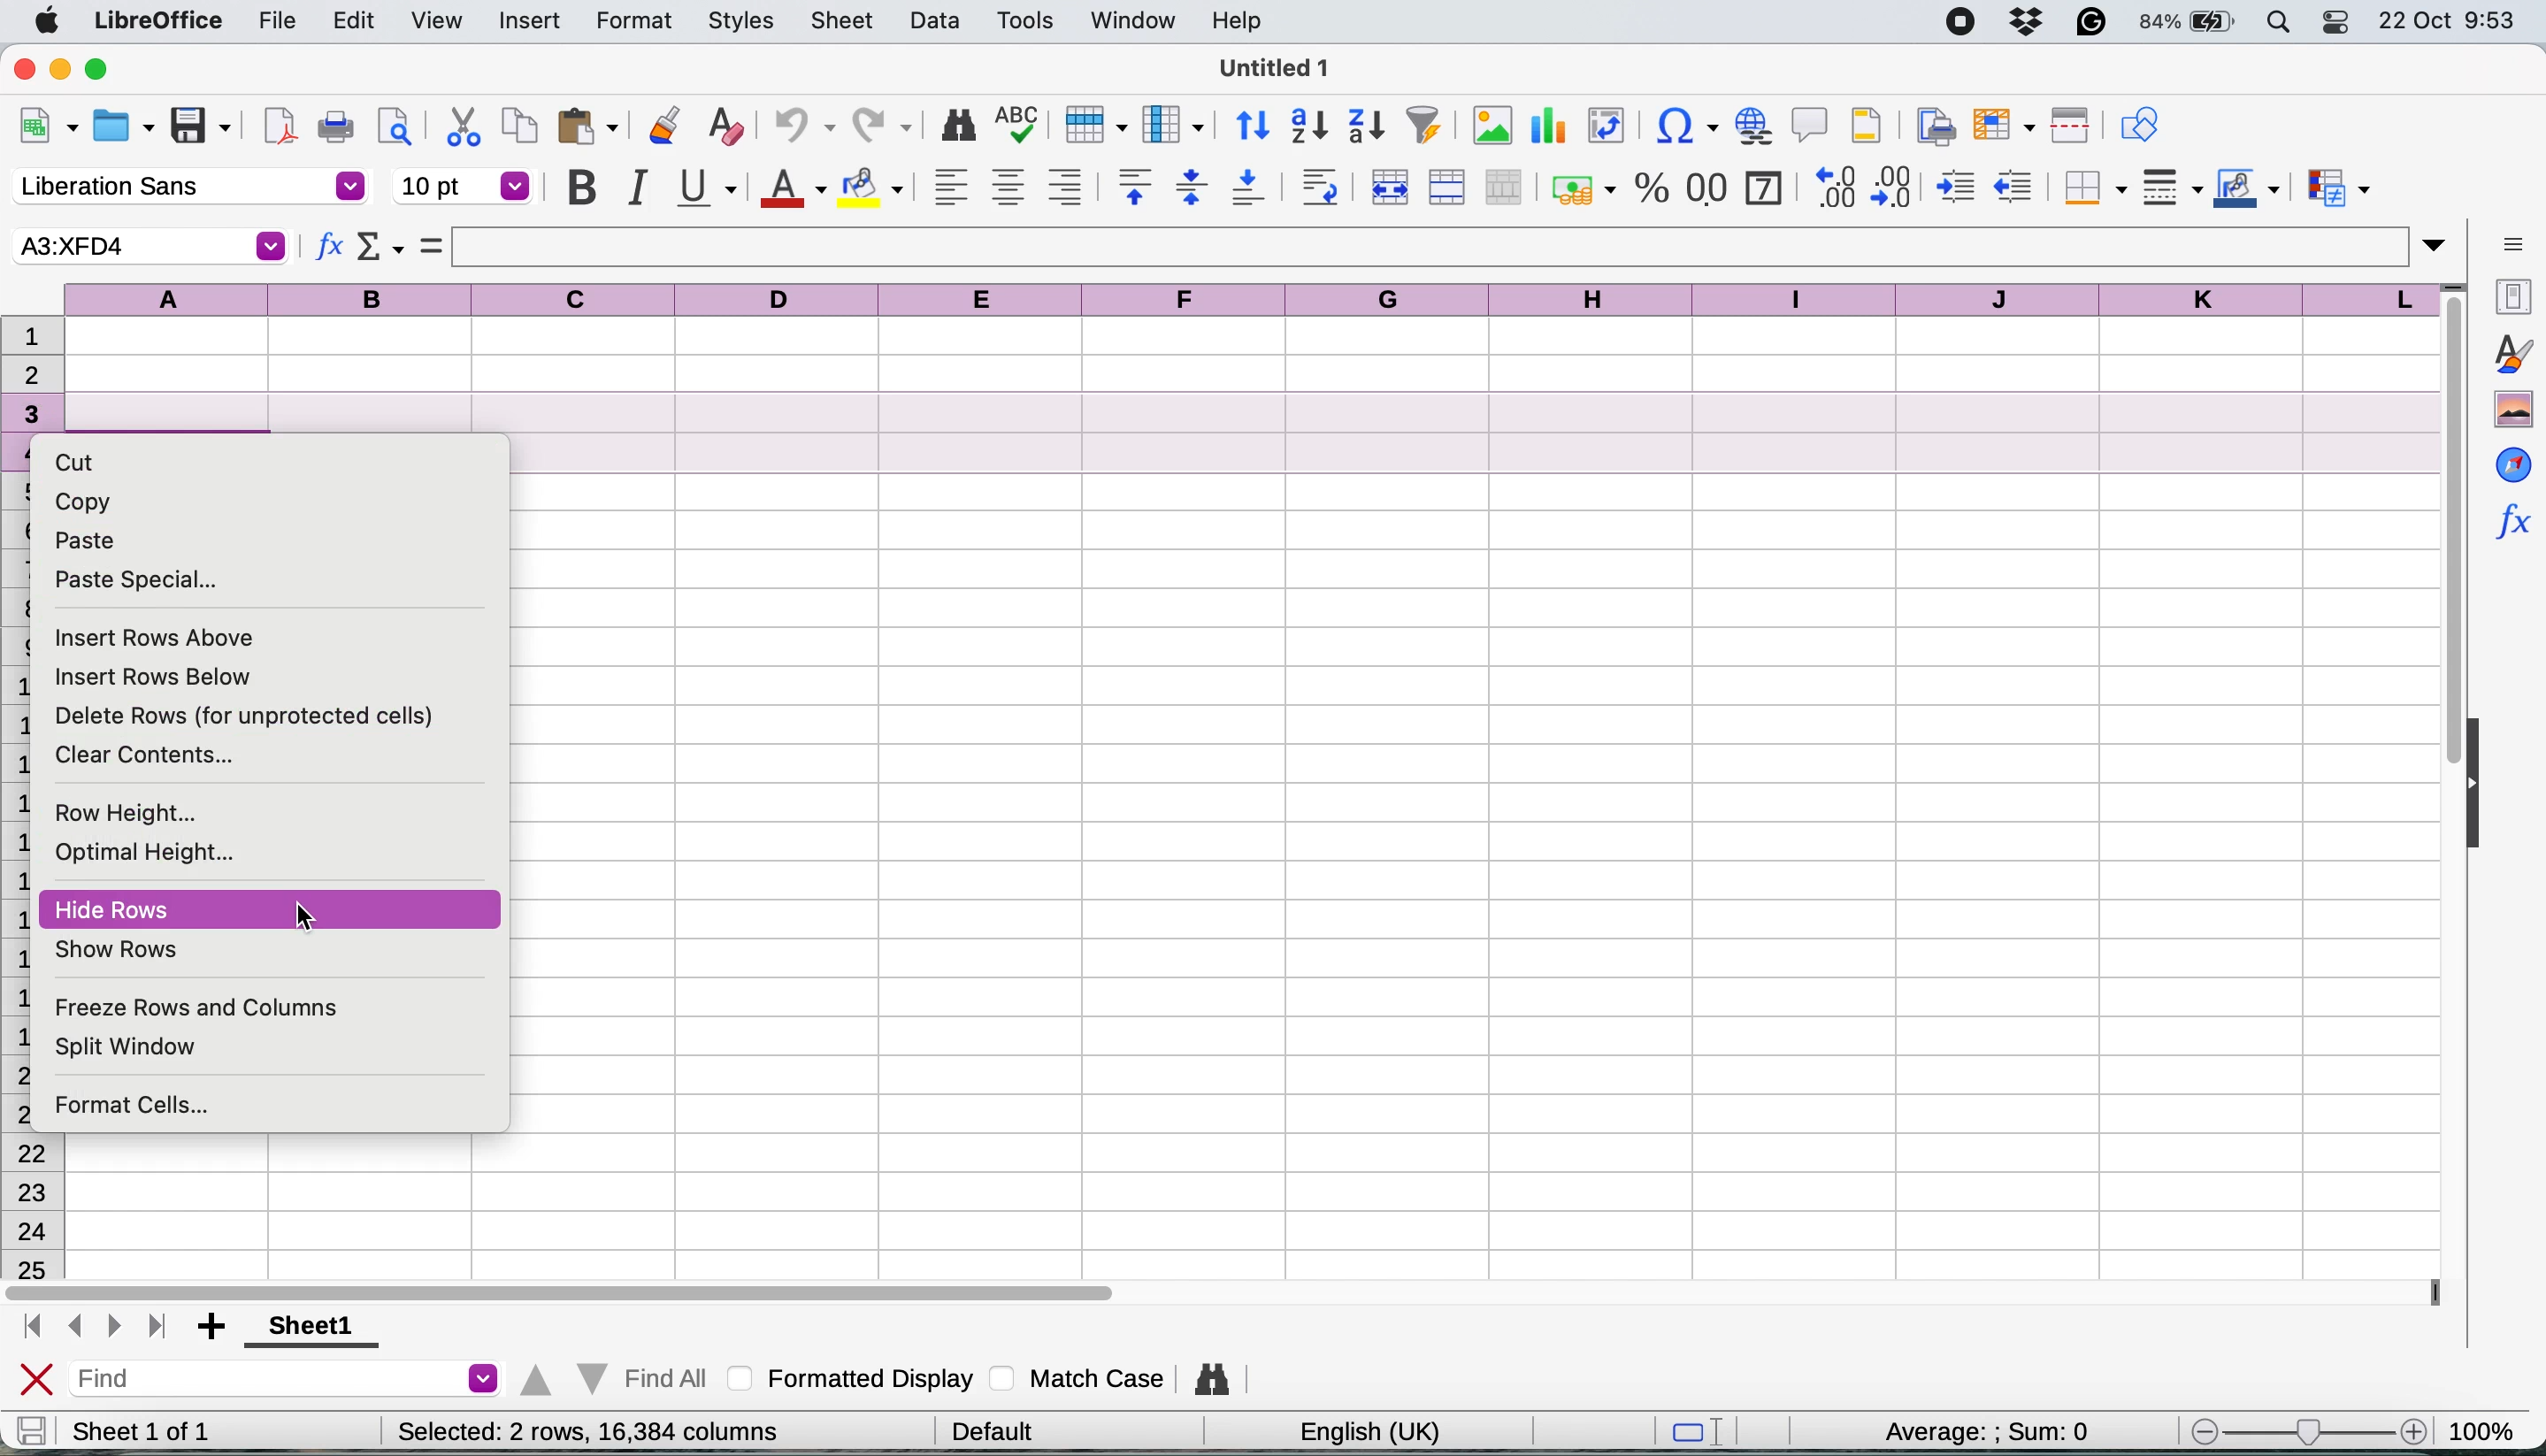 This screenshot has height=1456, width=2546. What do you see at coordinates (390, 125) in the screenshot?
I see `print preview` at bounding box center [390, 125].